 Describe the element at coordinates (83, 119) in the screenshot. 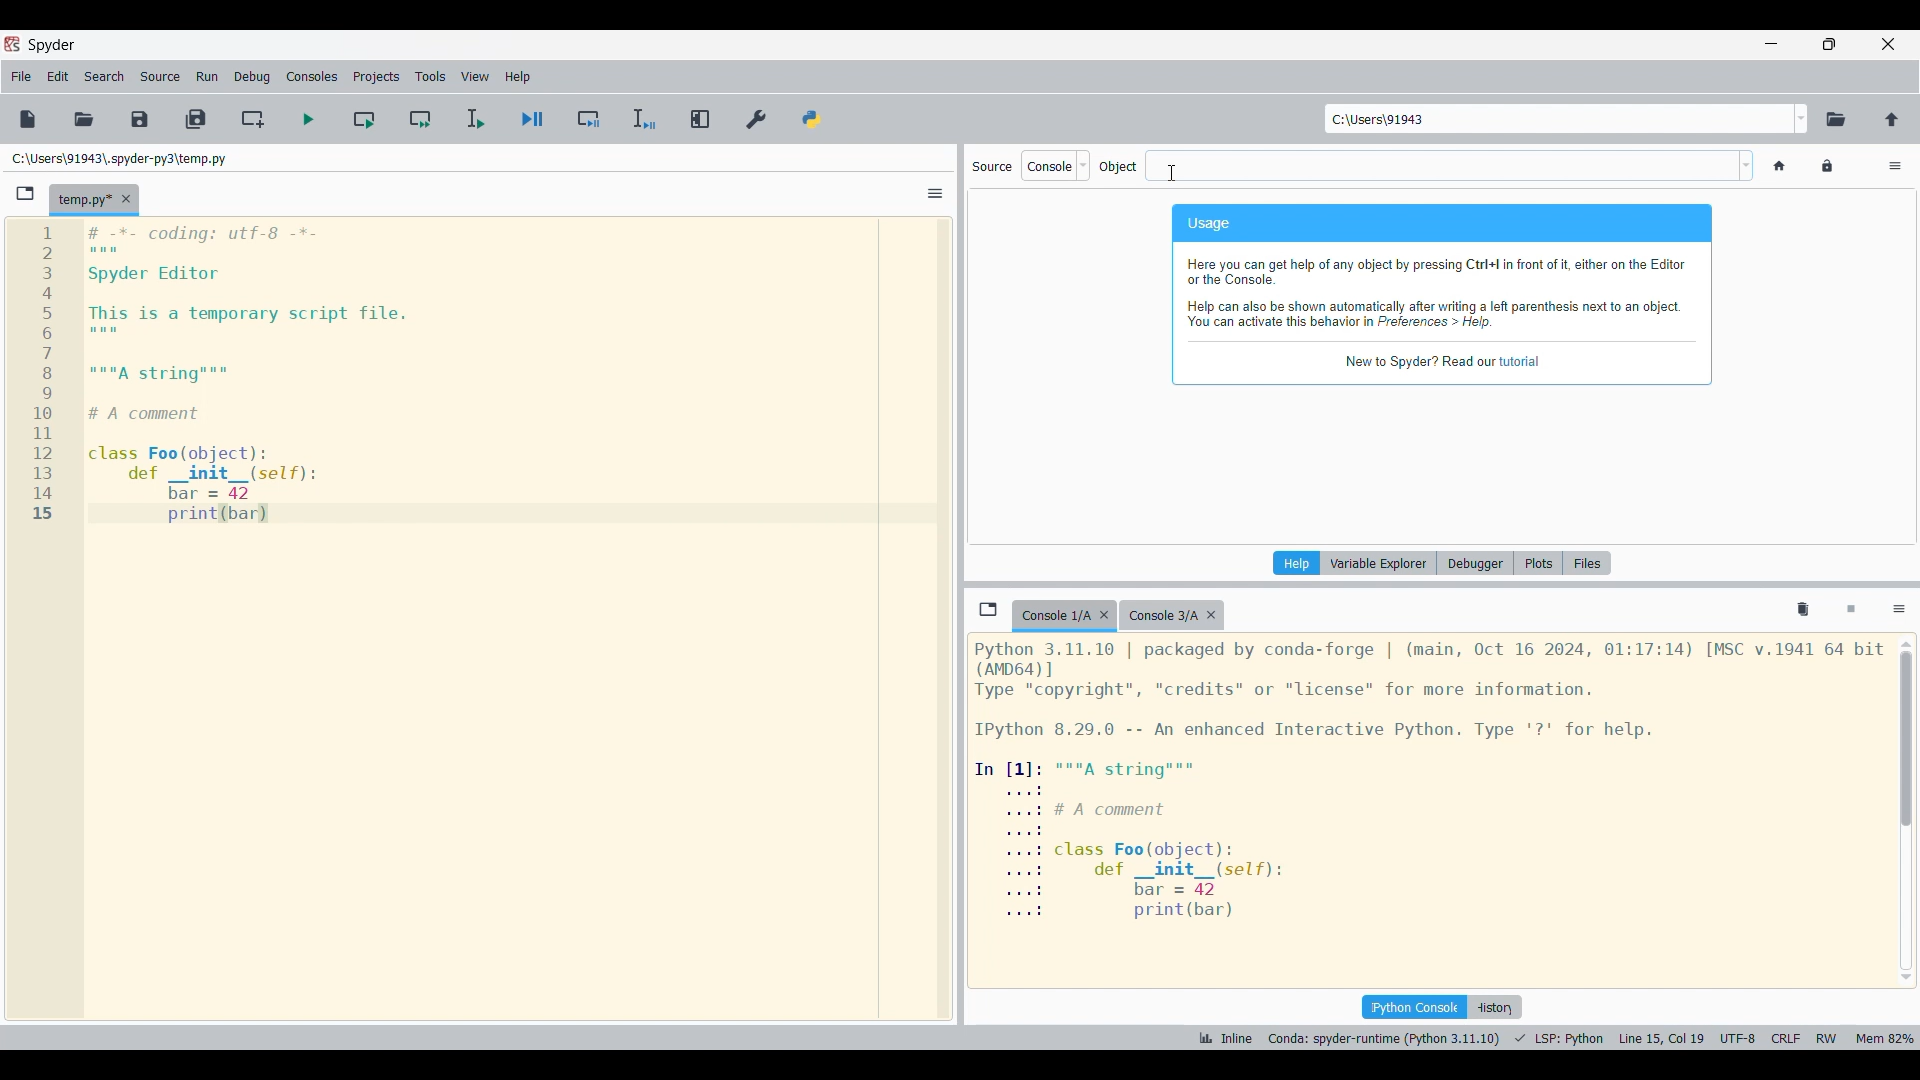

I see `Open file` at that location.